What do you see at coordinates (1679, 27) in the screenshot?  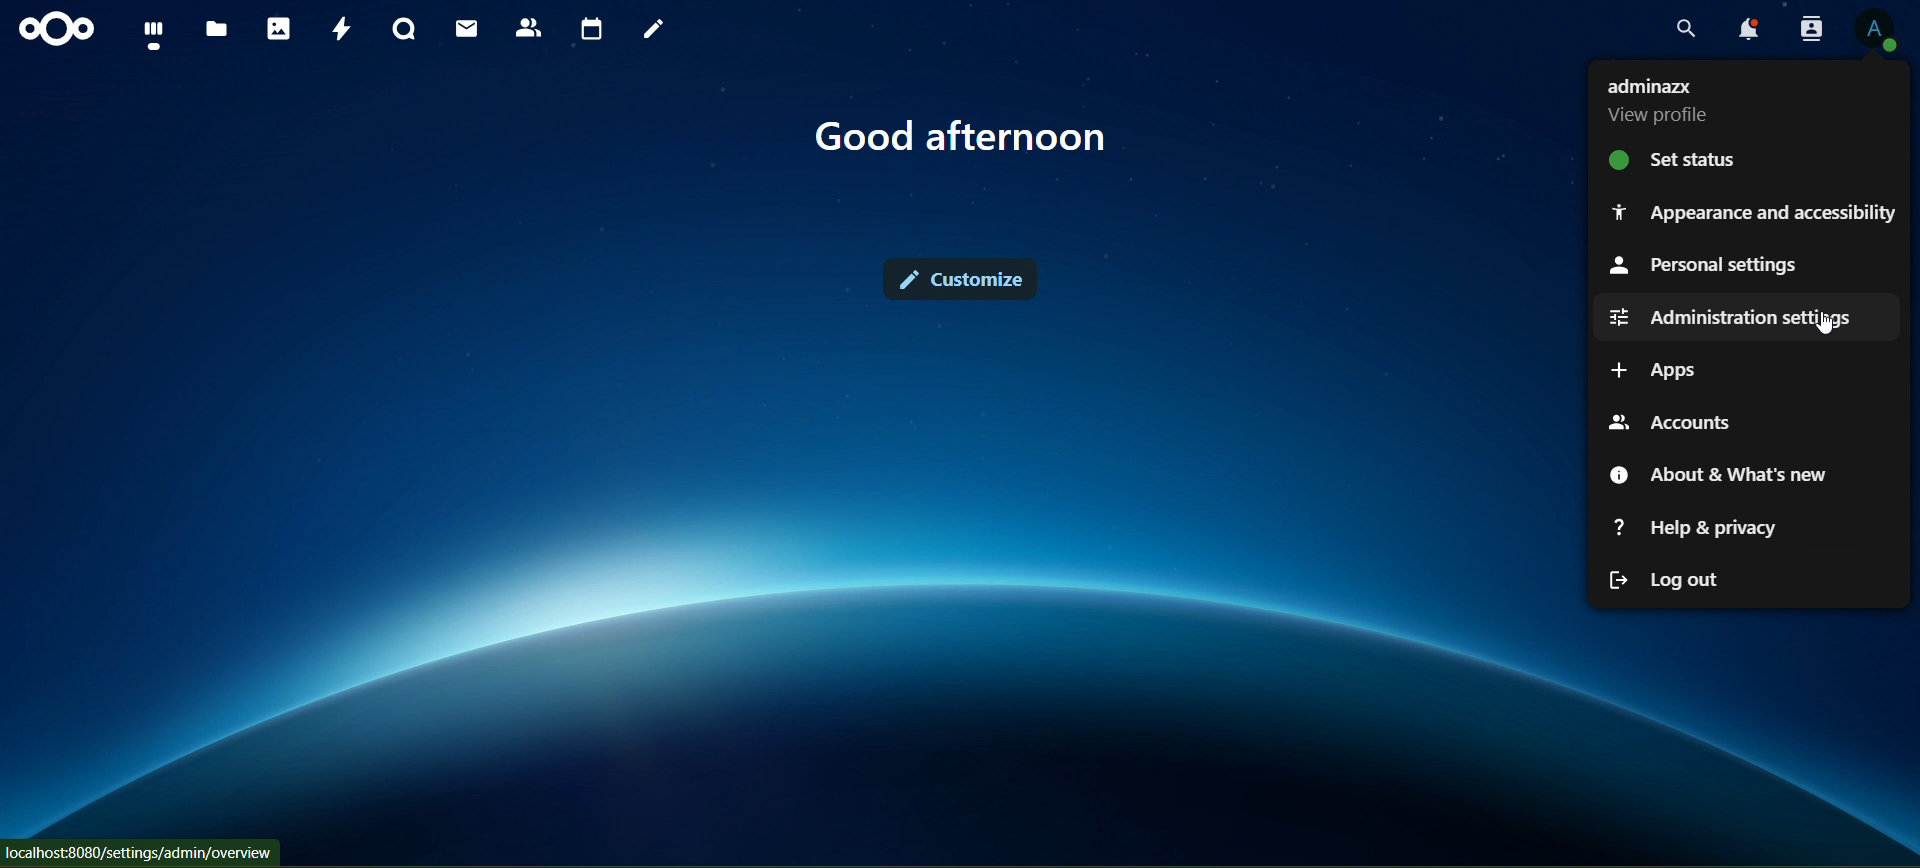 I see `search` at bounding box center [1679, 27].